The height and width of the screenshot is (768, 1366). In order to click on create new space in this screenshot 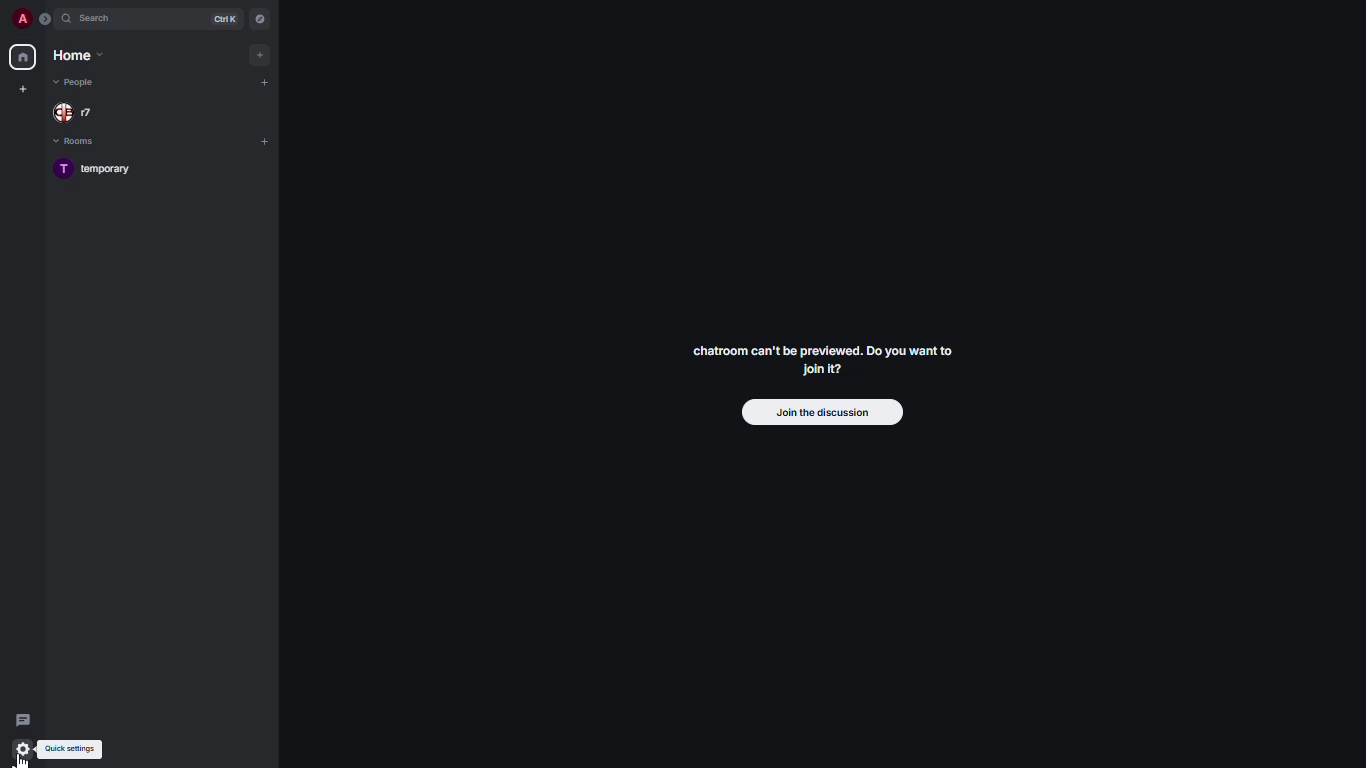, I will do `click(23, 88)`.